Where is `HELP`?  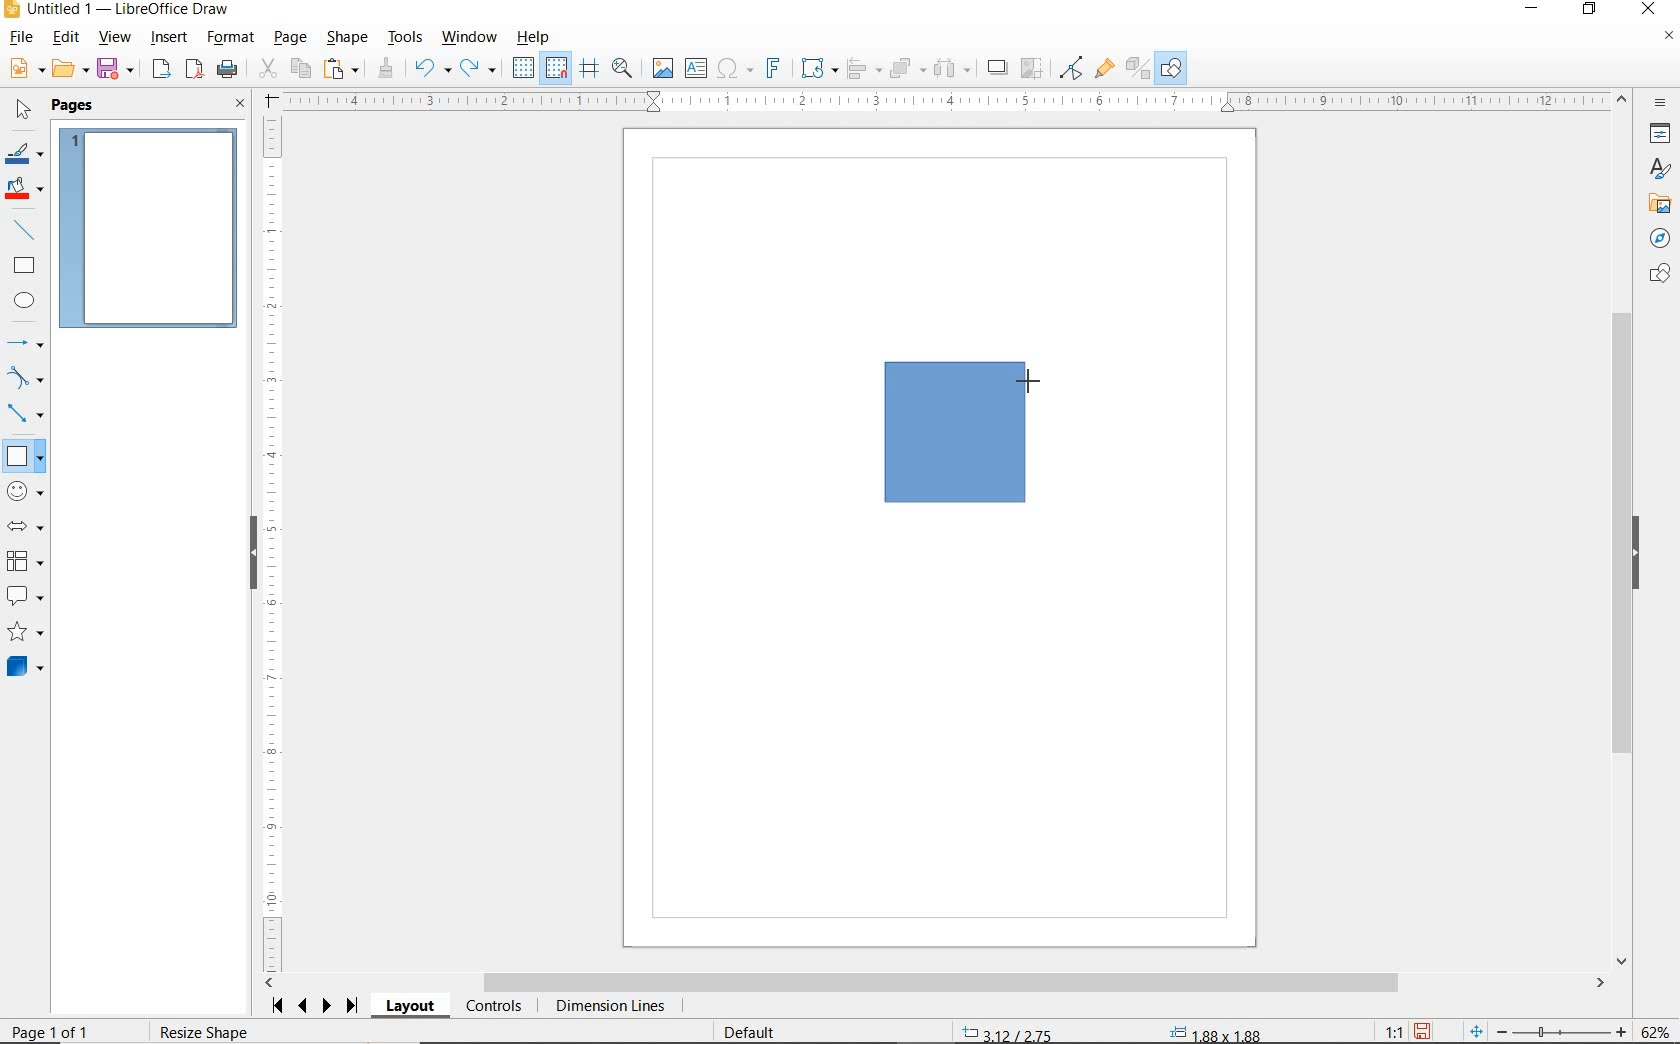
HELP is located at coordinates (538, 37).